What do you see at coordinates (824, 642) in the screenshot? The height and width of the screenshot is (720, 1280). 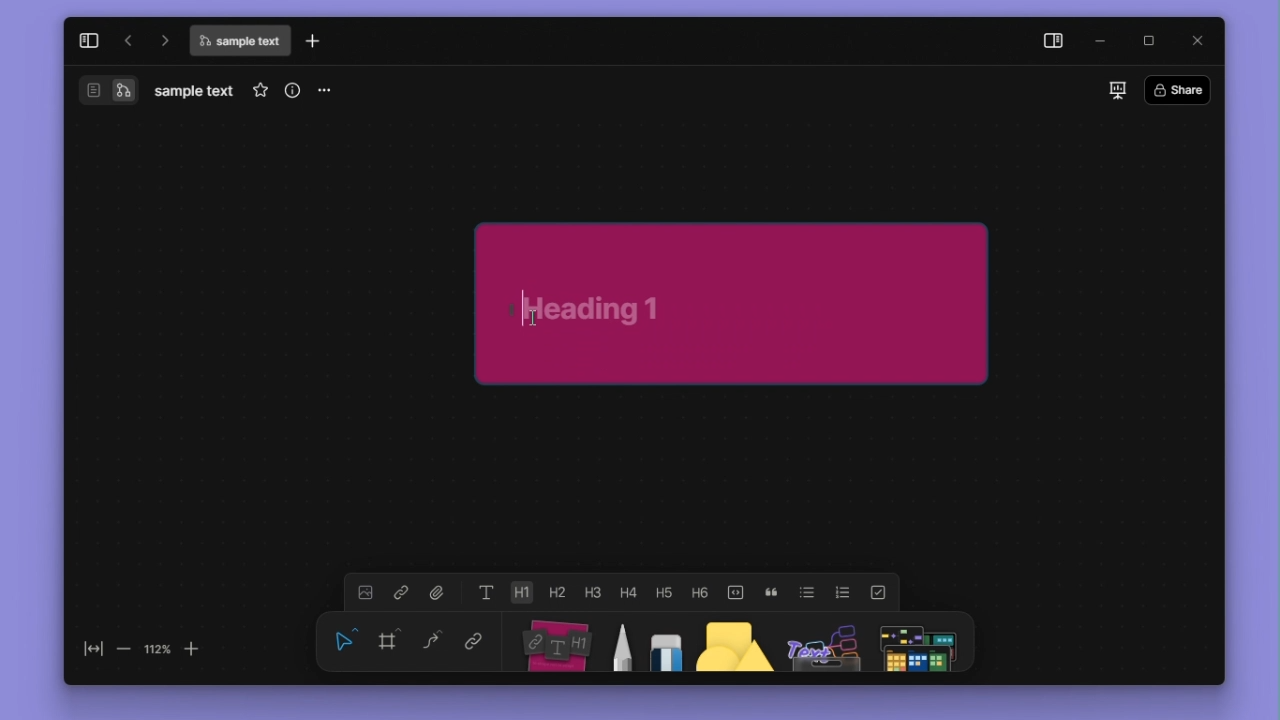 I see `other` at bounding box center [824, 642].